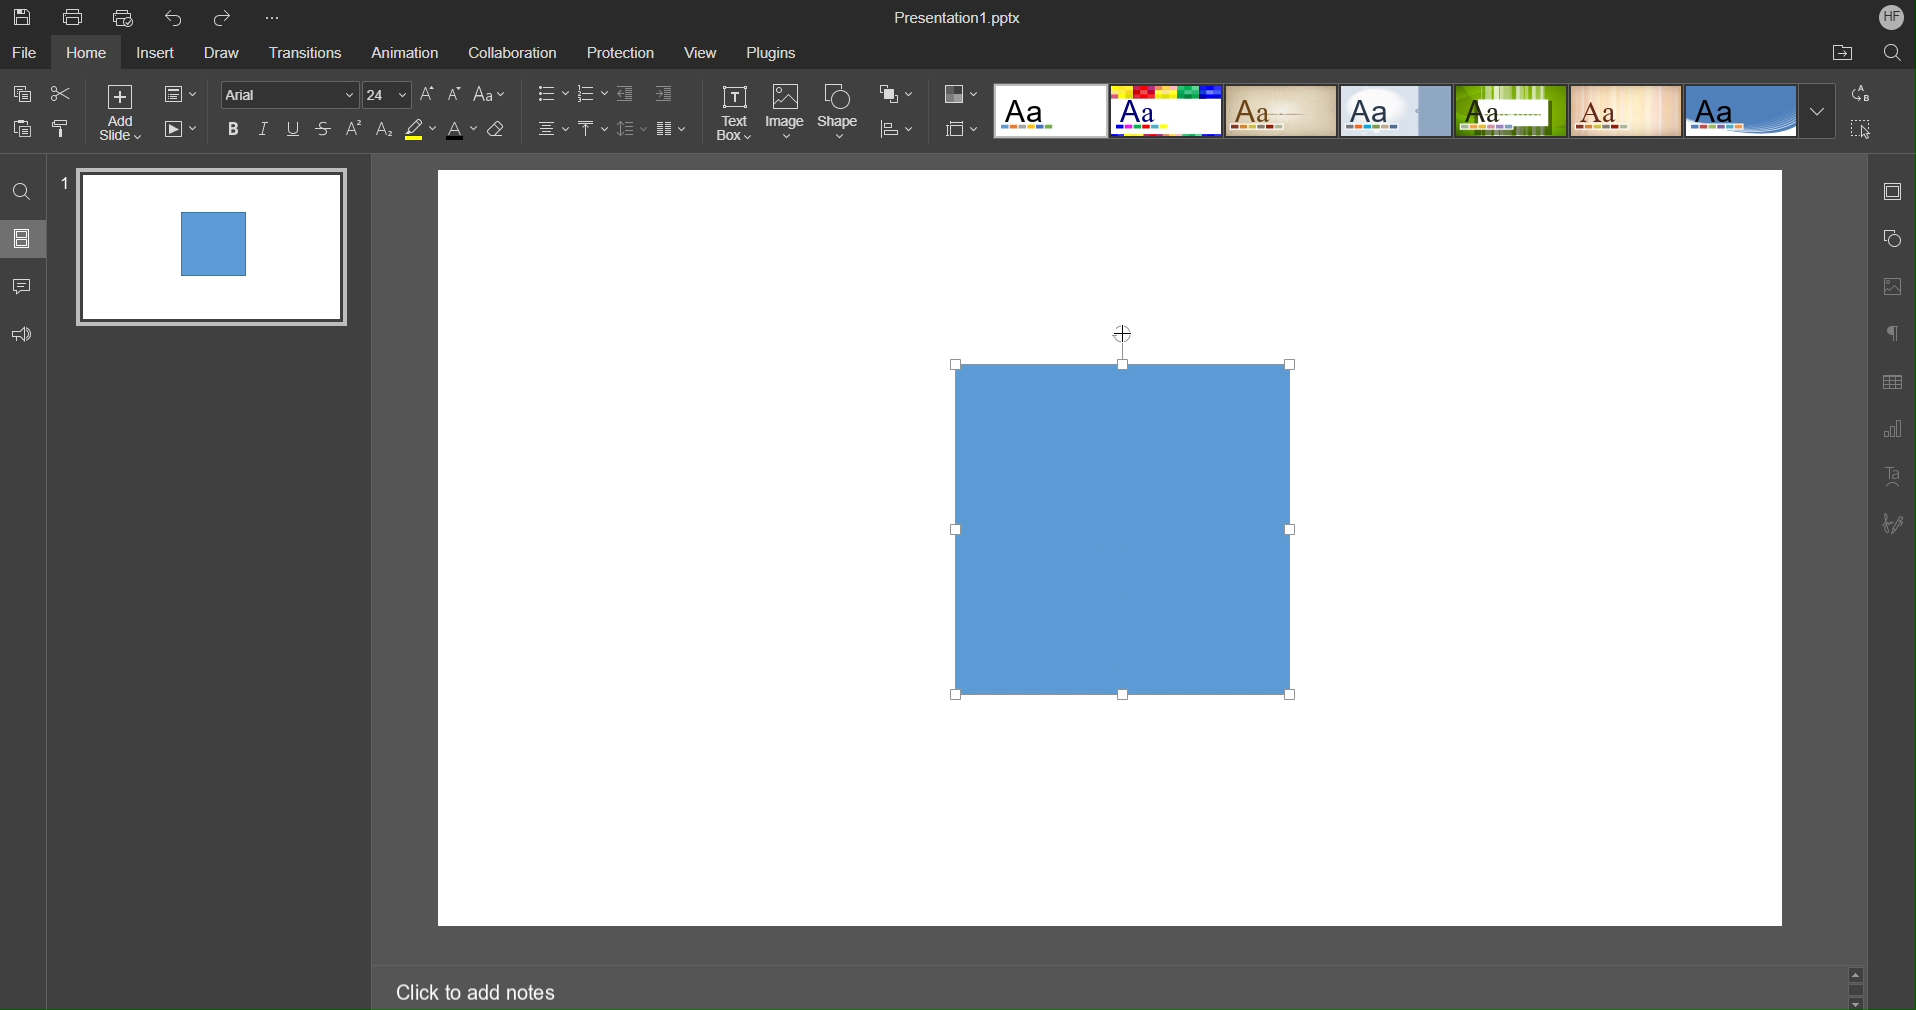  Describe the element at coordinates (386, 96) in the screenshot. I see `Font Size` at that location.